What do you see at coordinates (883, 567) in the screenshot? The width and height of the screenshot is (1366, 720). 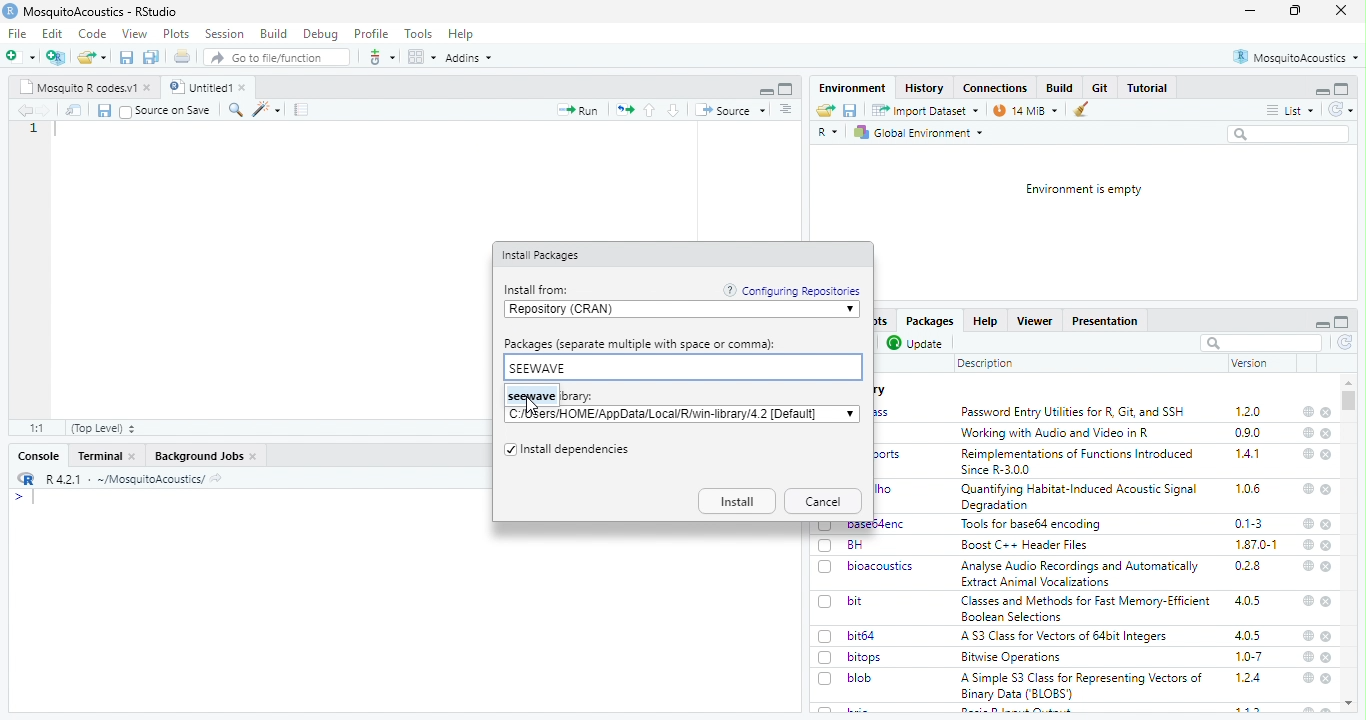 I see `bioacoustics` at bounding box center [883, 567].